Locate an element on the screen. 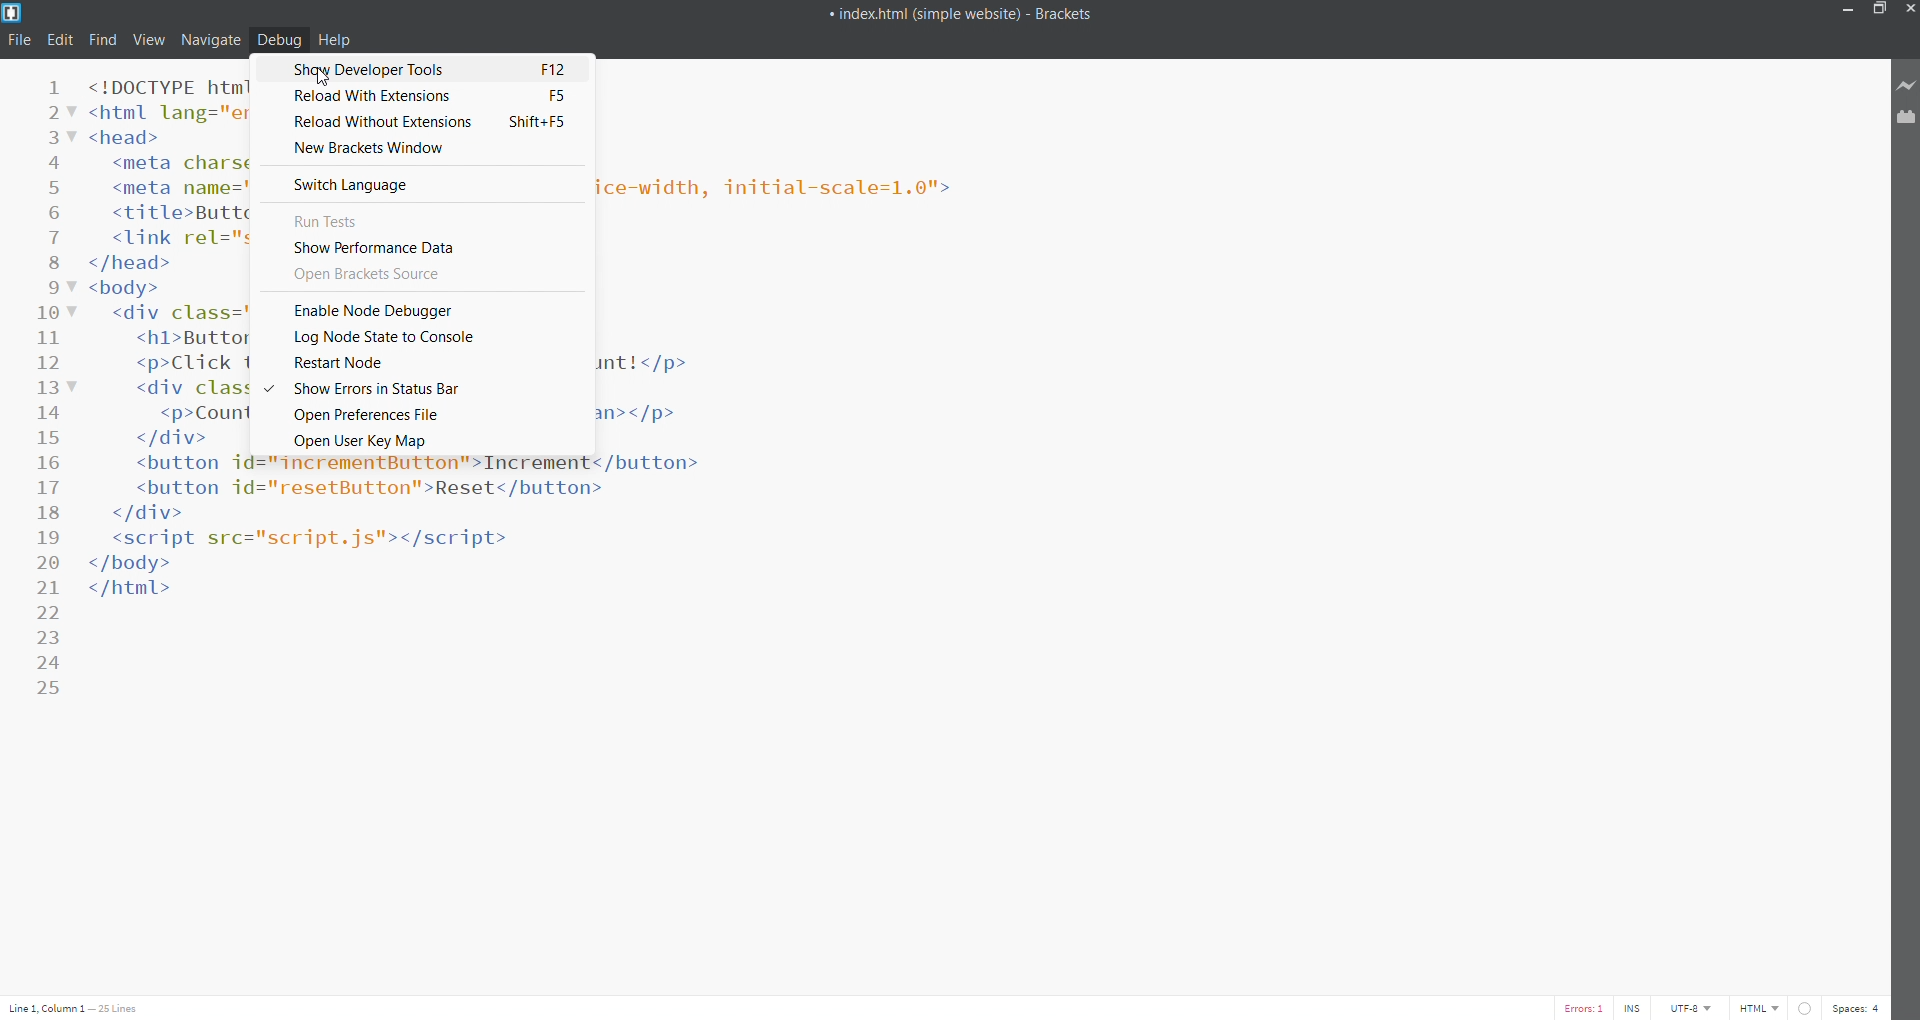 The image size is (1920, 1020). navigate is located at coordinates (214, 40).